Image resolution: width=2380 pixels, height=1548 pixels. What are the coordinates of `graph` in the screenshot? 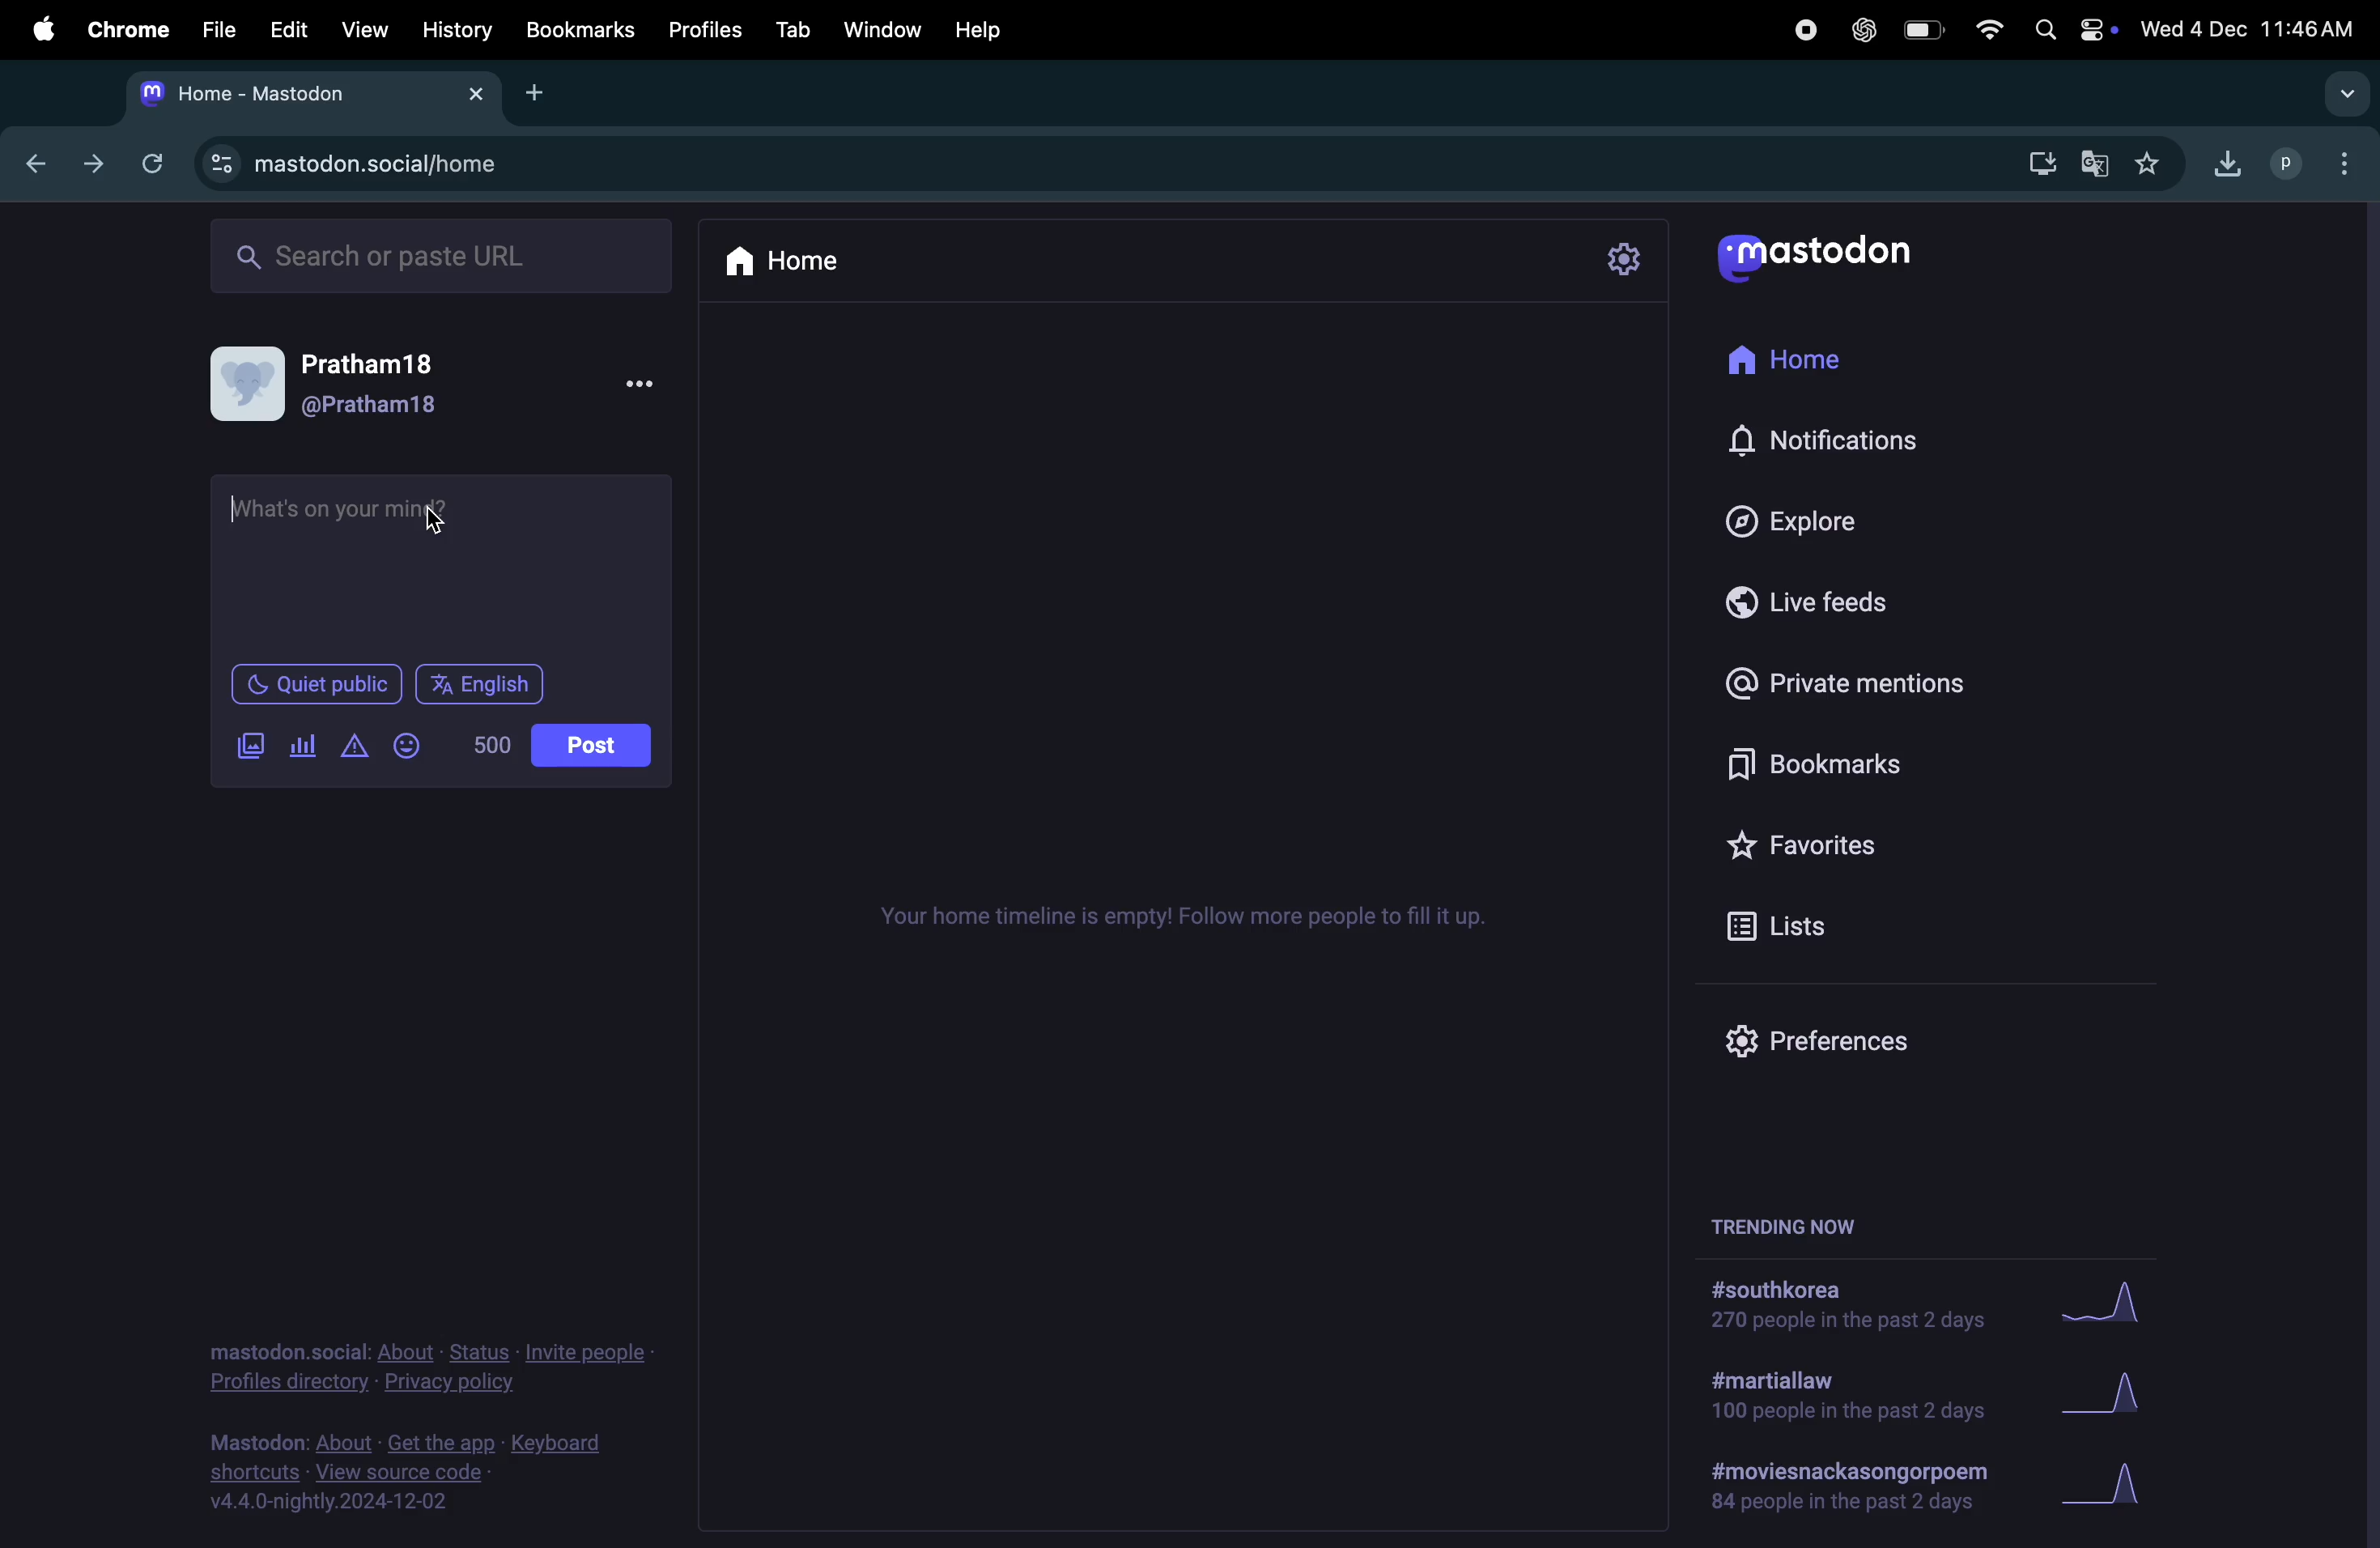 It's located at (2116, 1487).